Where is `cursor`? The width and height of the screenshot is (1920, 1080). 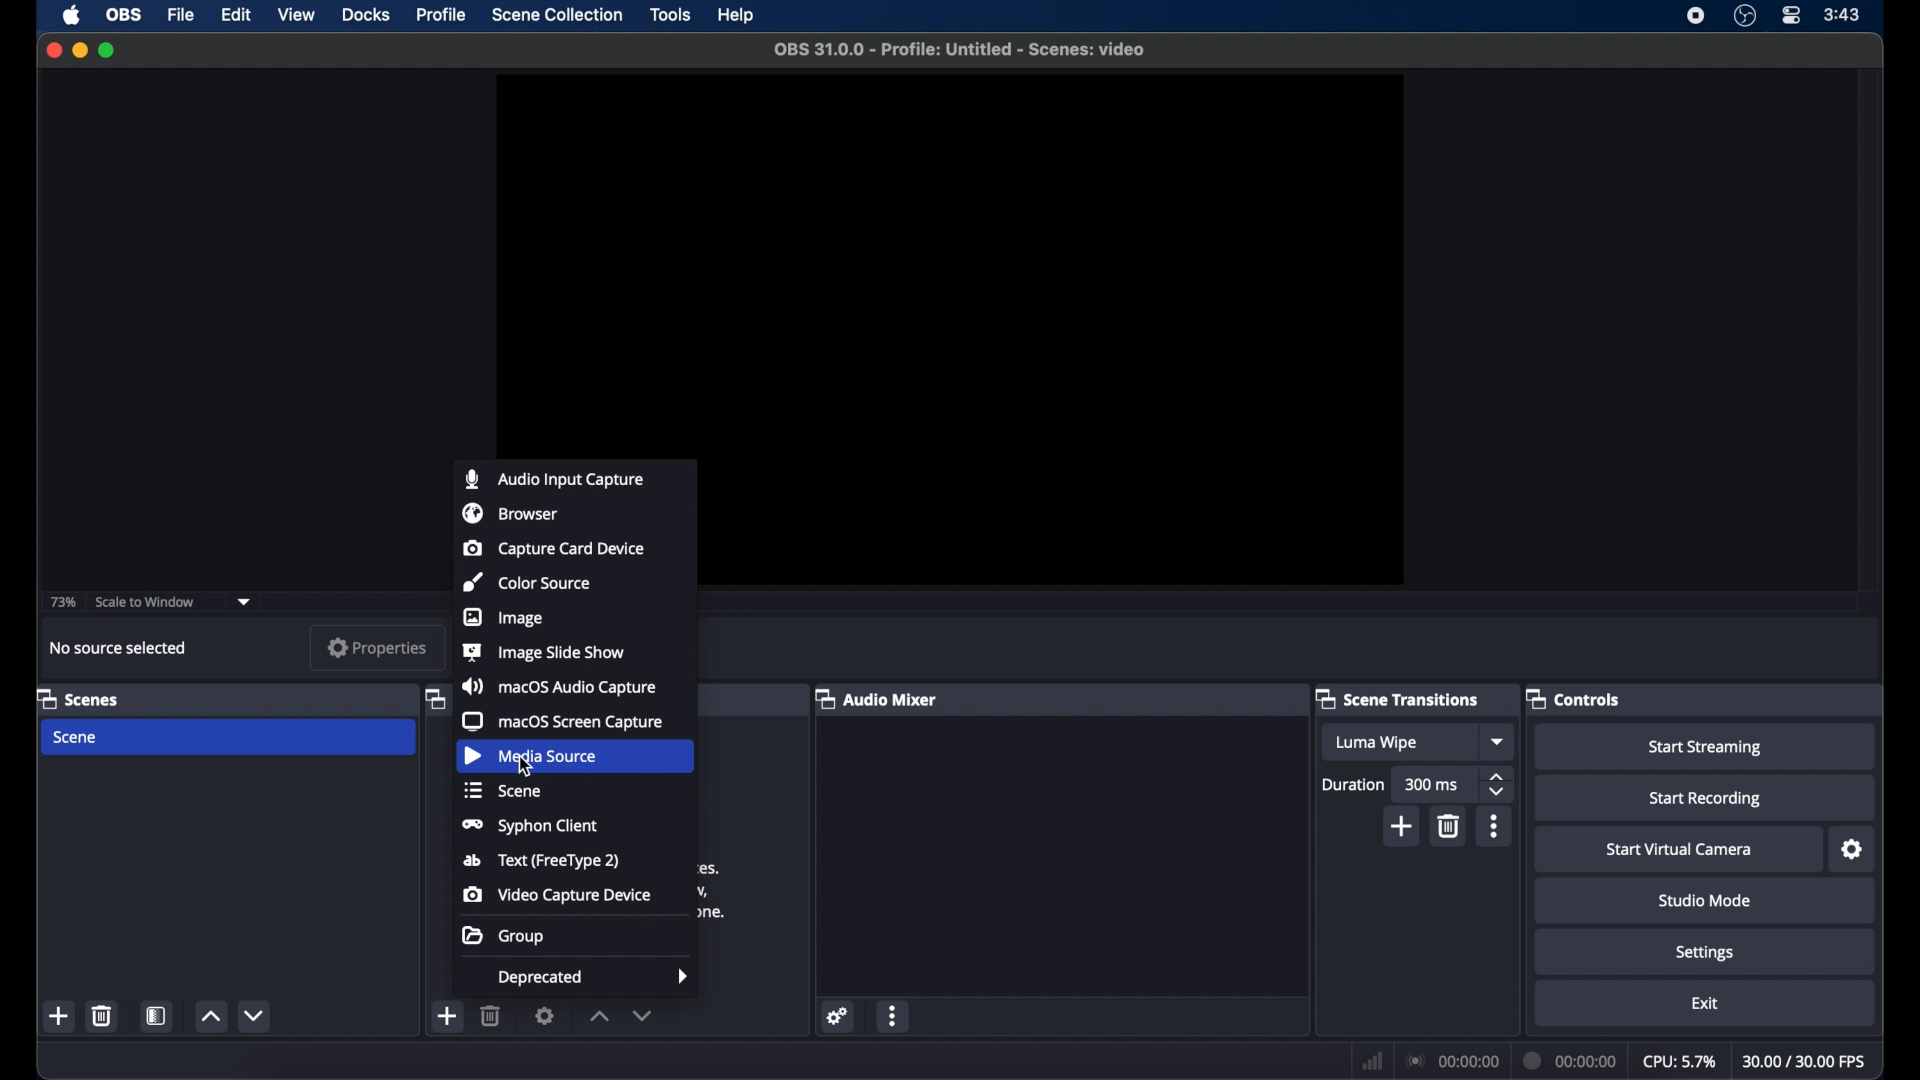
cursor is located at coordinates (527, 768).